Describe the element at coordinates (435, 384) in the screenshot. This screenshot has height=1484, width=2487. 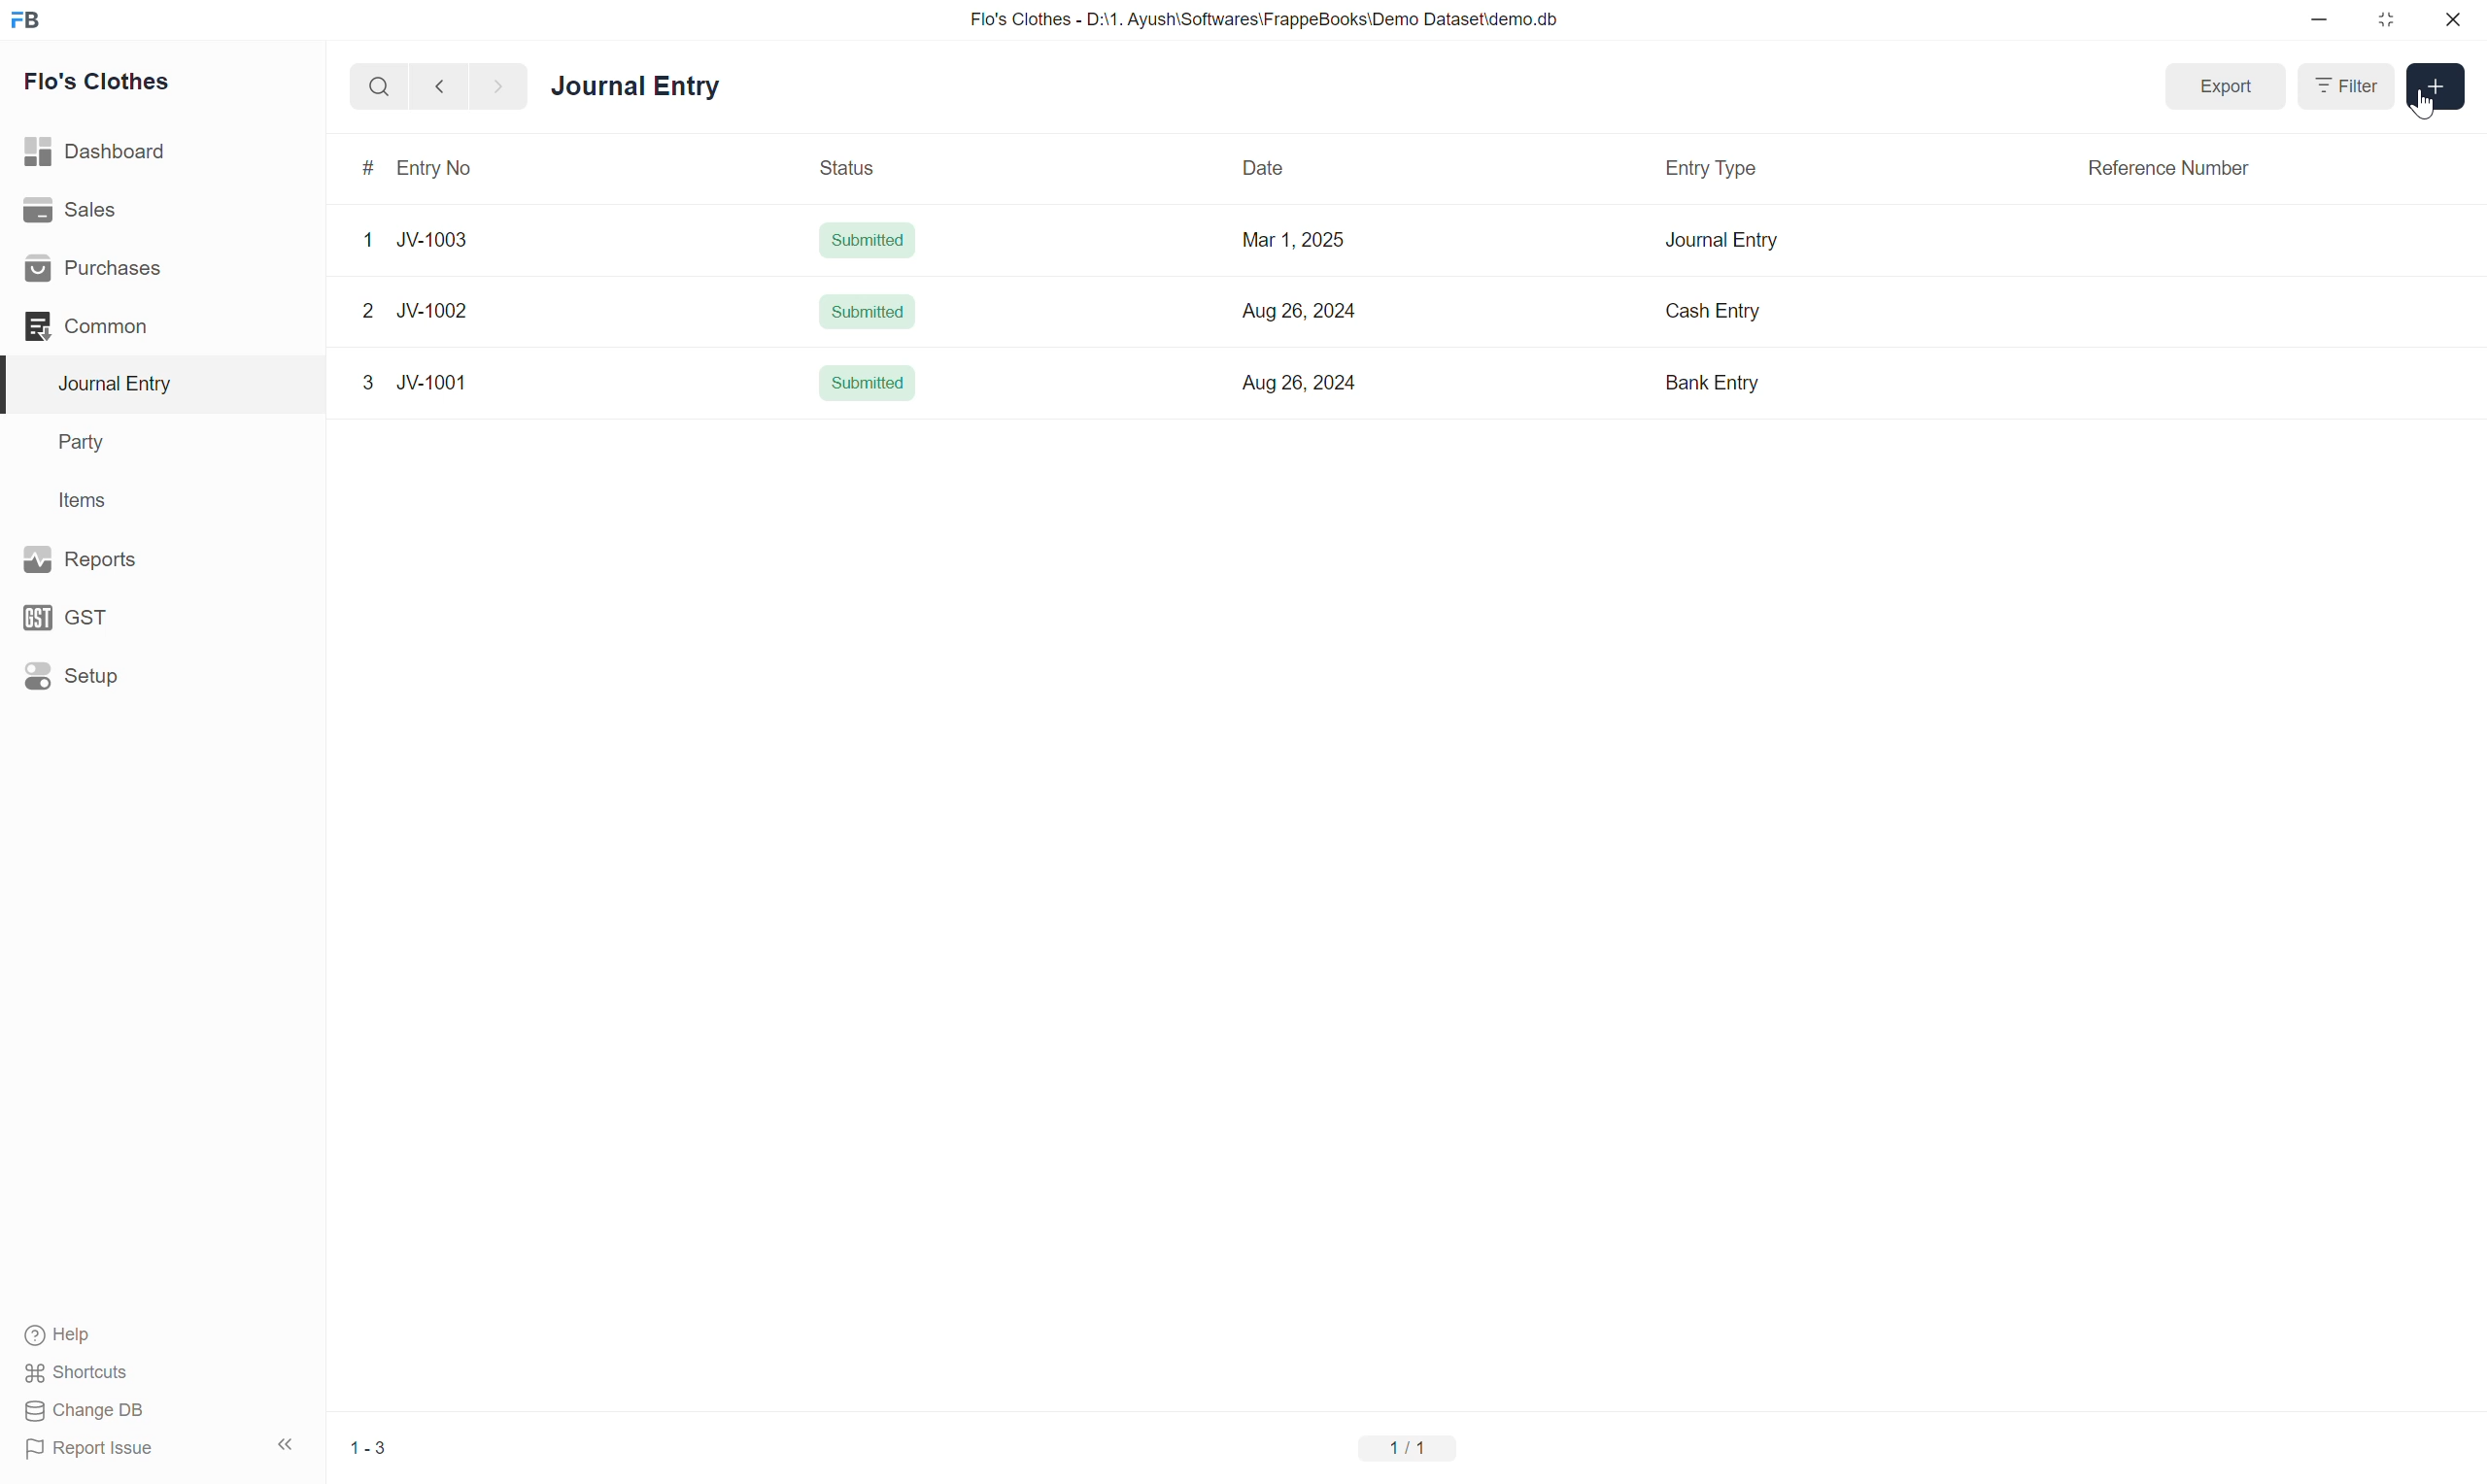
I see `JV-1001` at that location.